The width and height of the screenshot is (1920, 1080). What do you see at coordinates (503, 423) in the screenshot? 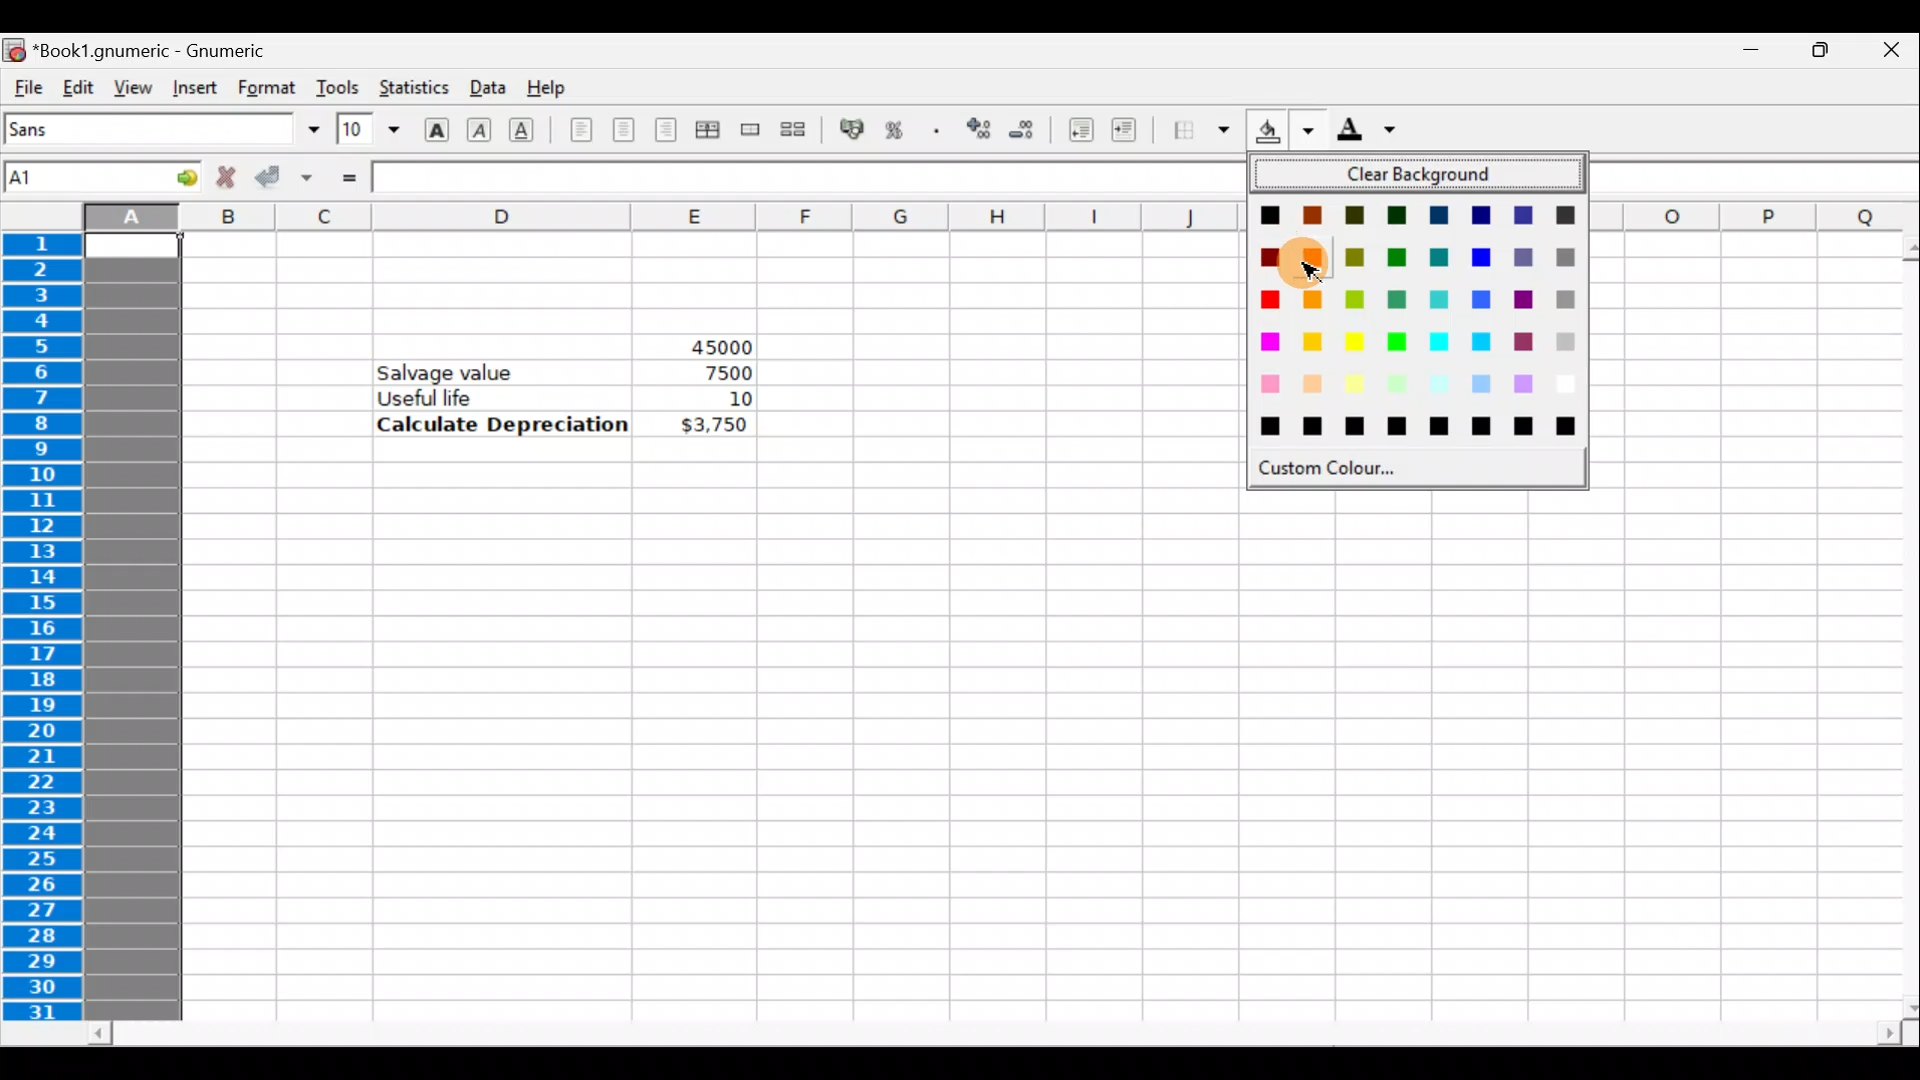
I see `Calculate Depreciation` at bounding box center [503, 423].